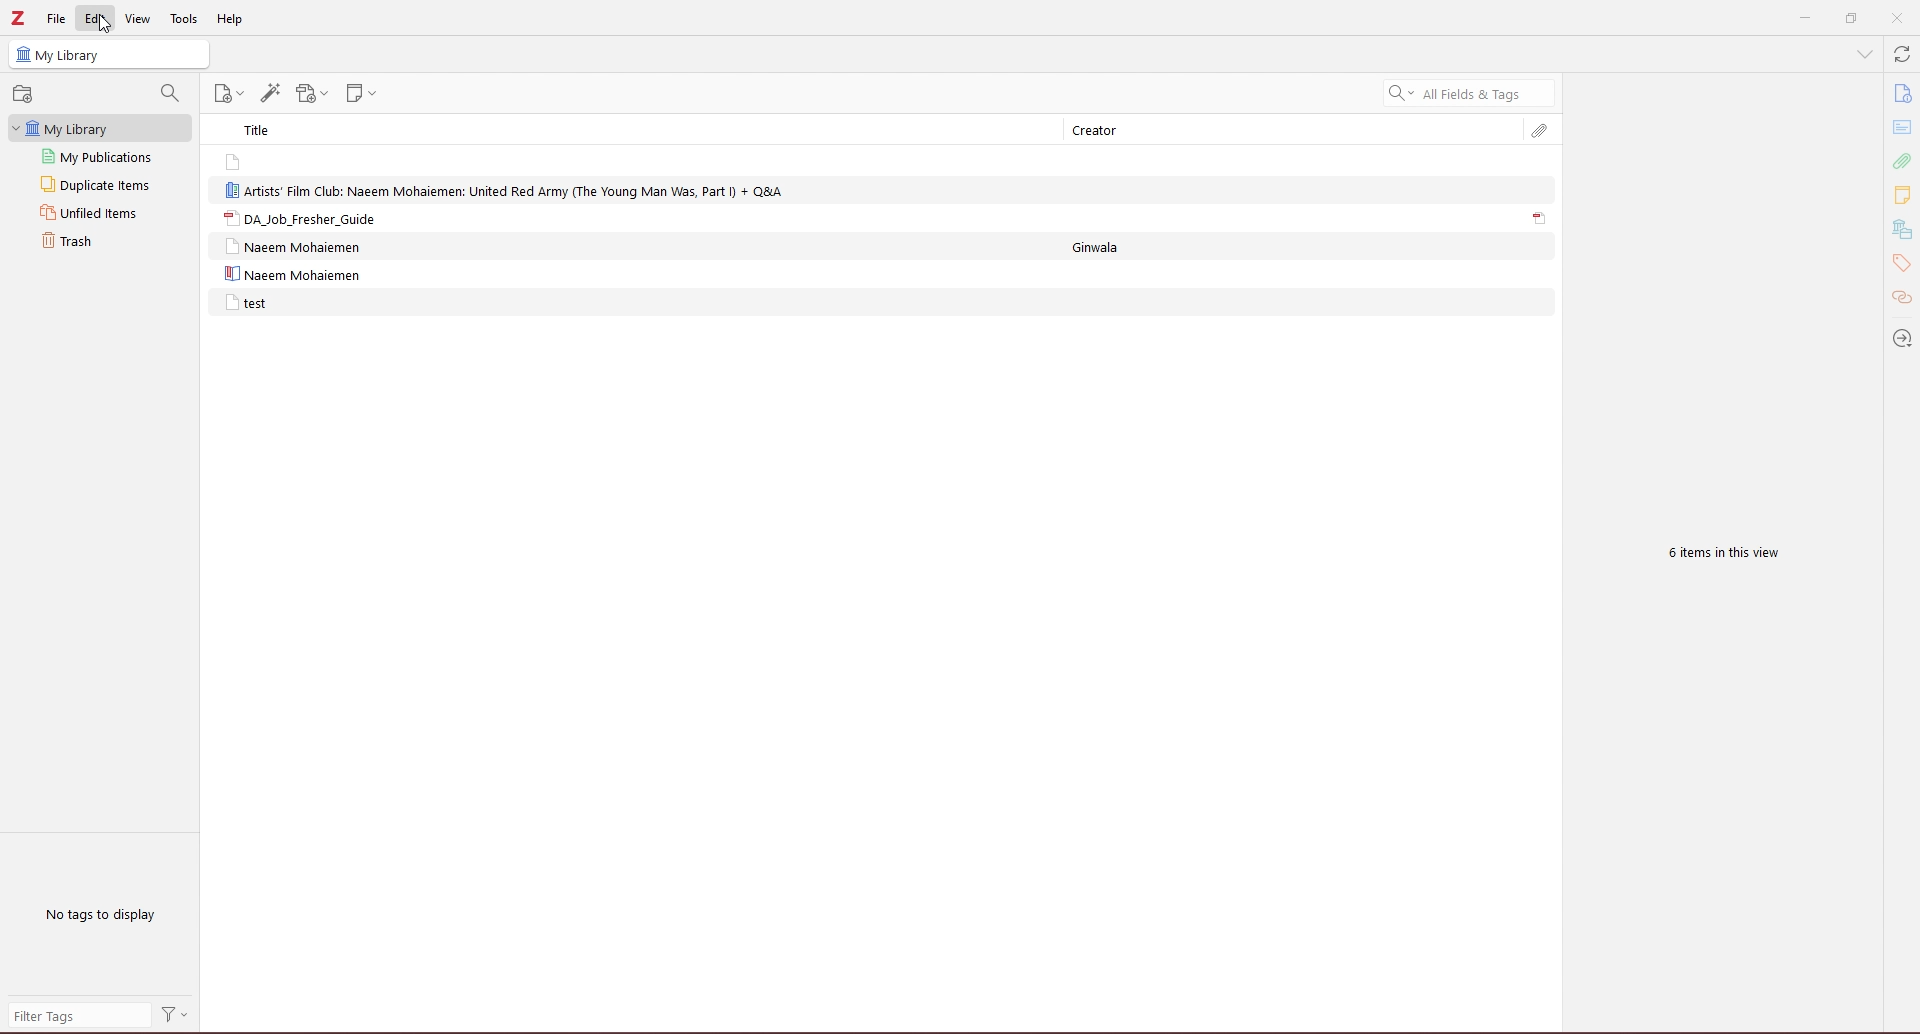 This screenshot has width=1920, height=1034. What do you see at coordinates (1901, 94) in the screenshot?
I see `info` at bounding box center [1901, 94].